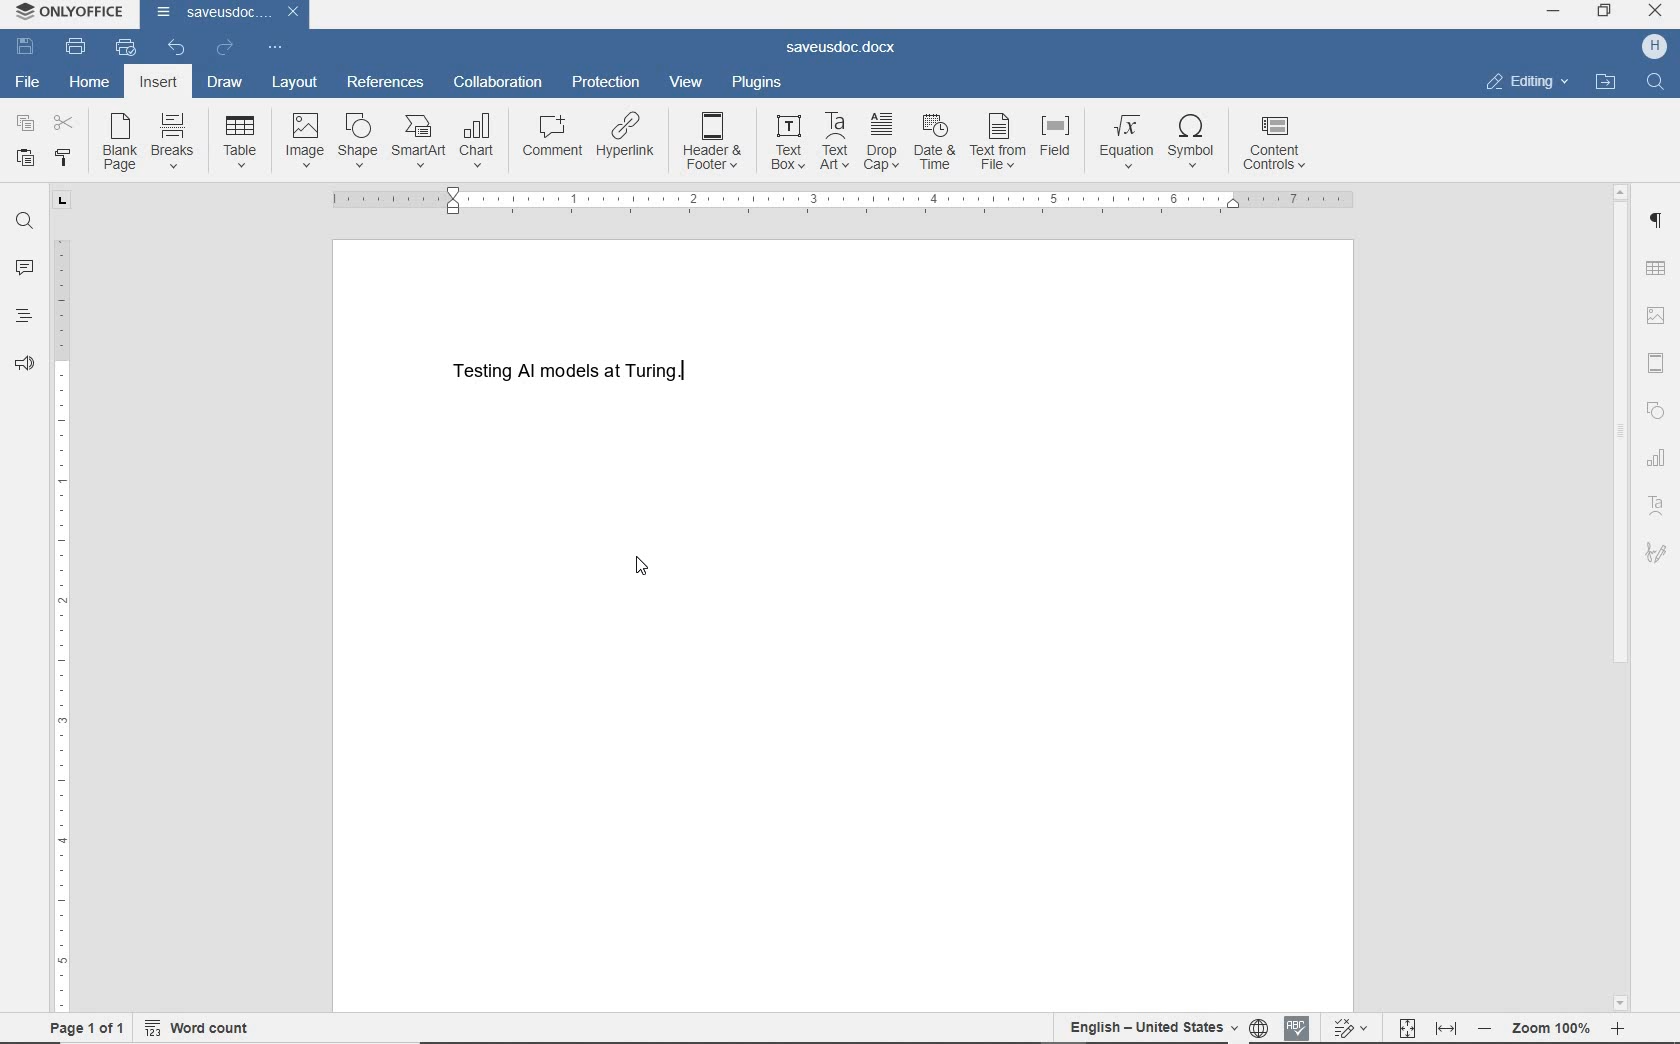 Image resolution: width=1680 pixels, height=1044 pixels. What do you see at coordinates (61, 595) in the screenshot?
I see `ruler` at bounding box center [61, 595].